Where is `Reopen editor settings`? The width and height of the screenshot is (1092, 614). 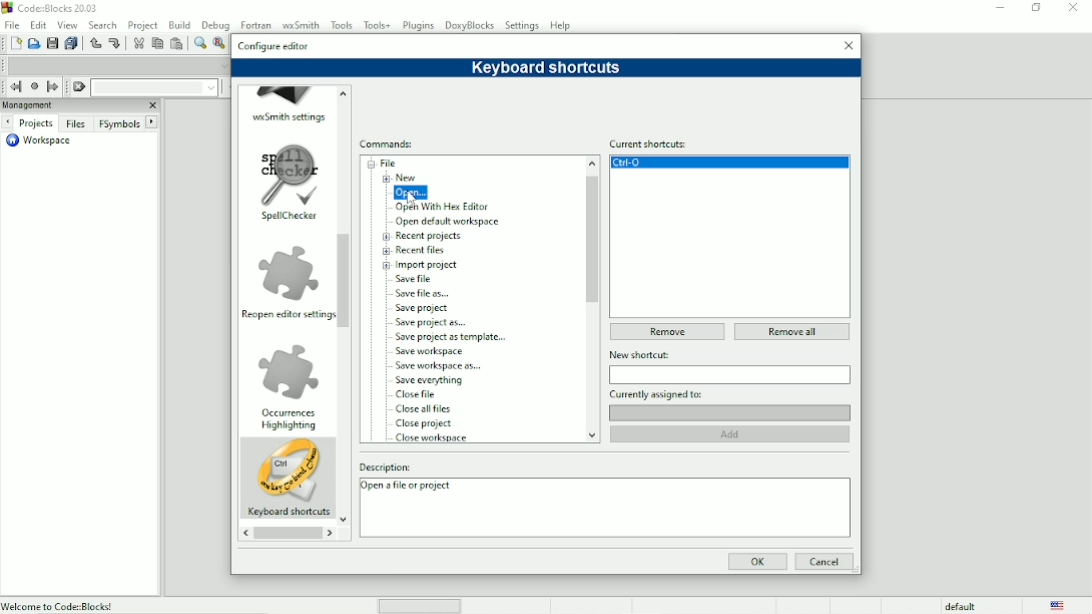 Reopen editor settings is located at coordinates (287, 314).